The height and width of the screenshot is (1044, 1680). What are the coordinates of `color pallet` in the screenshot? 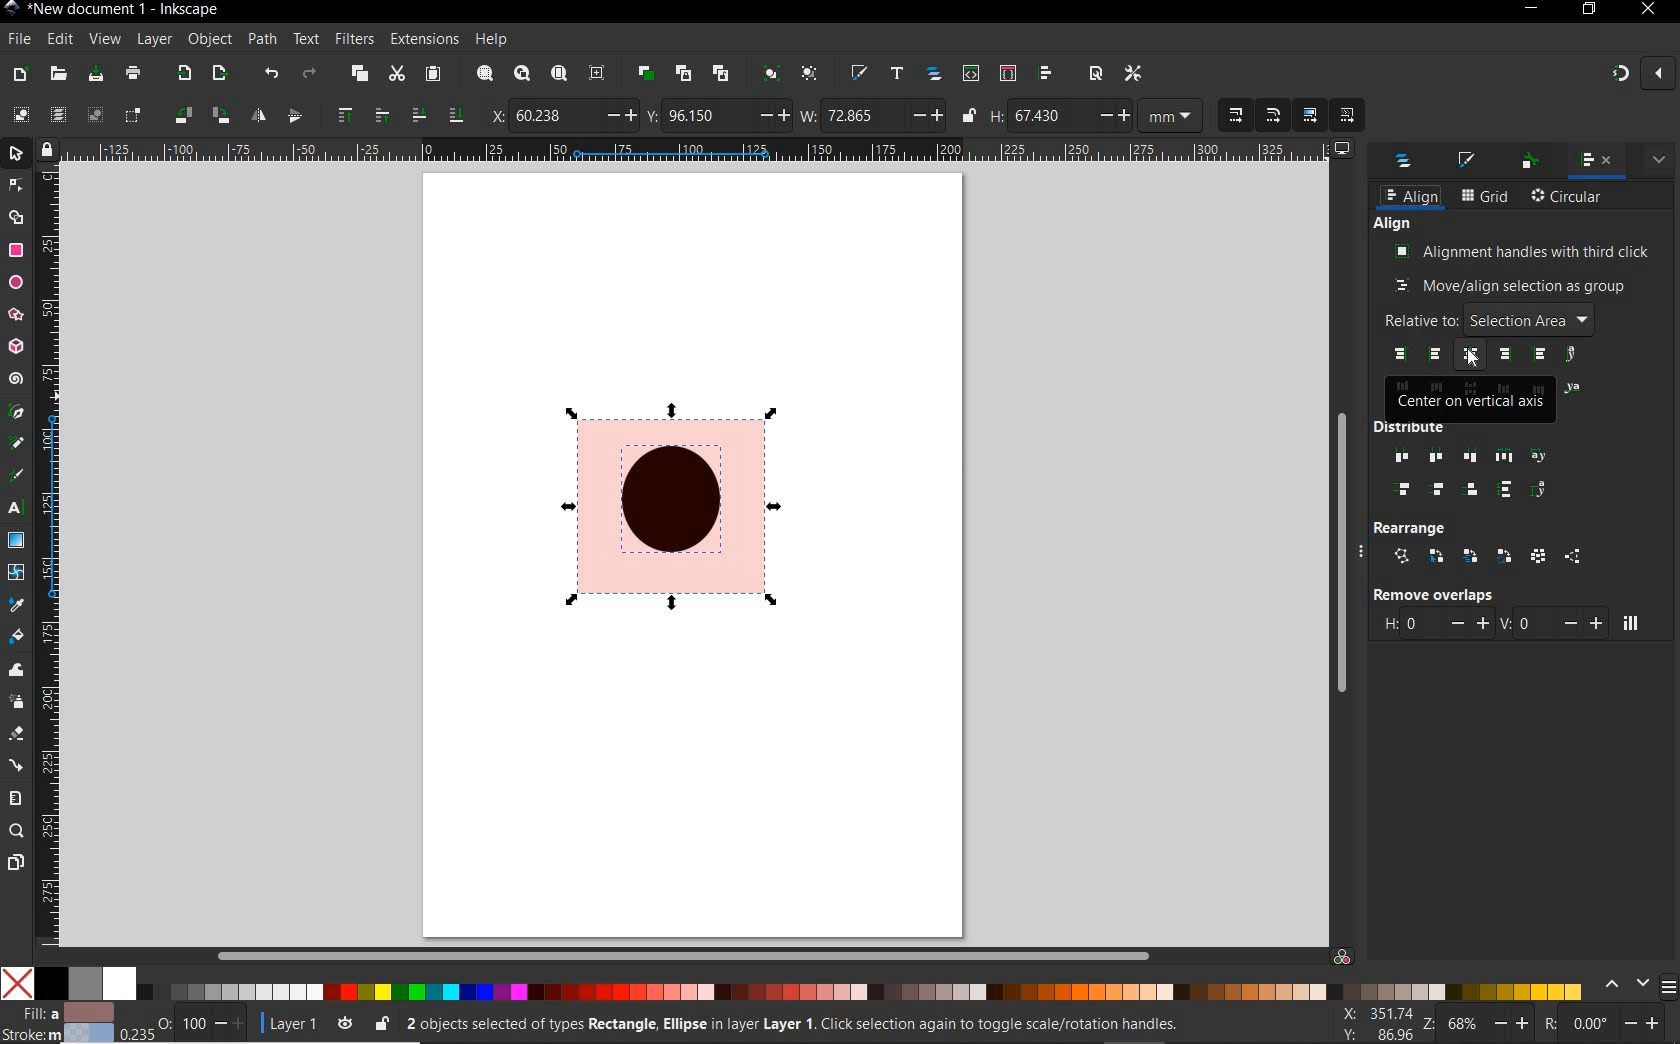 It's located at (828, 984).